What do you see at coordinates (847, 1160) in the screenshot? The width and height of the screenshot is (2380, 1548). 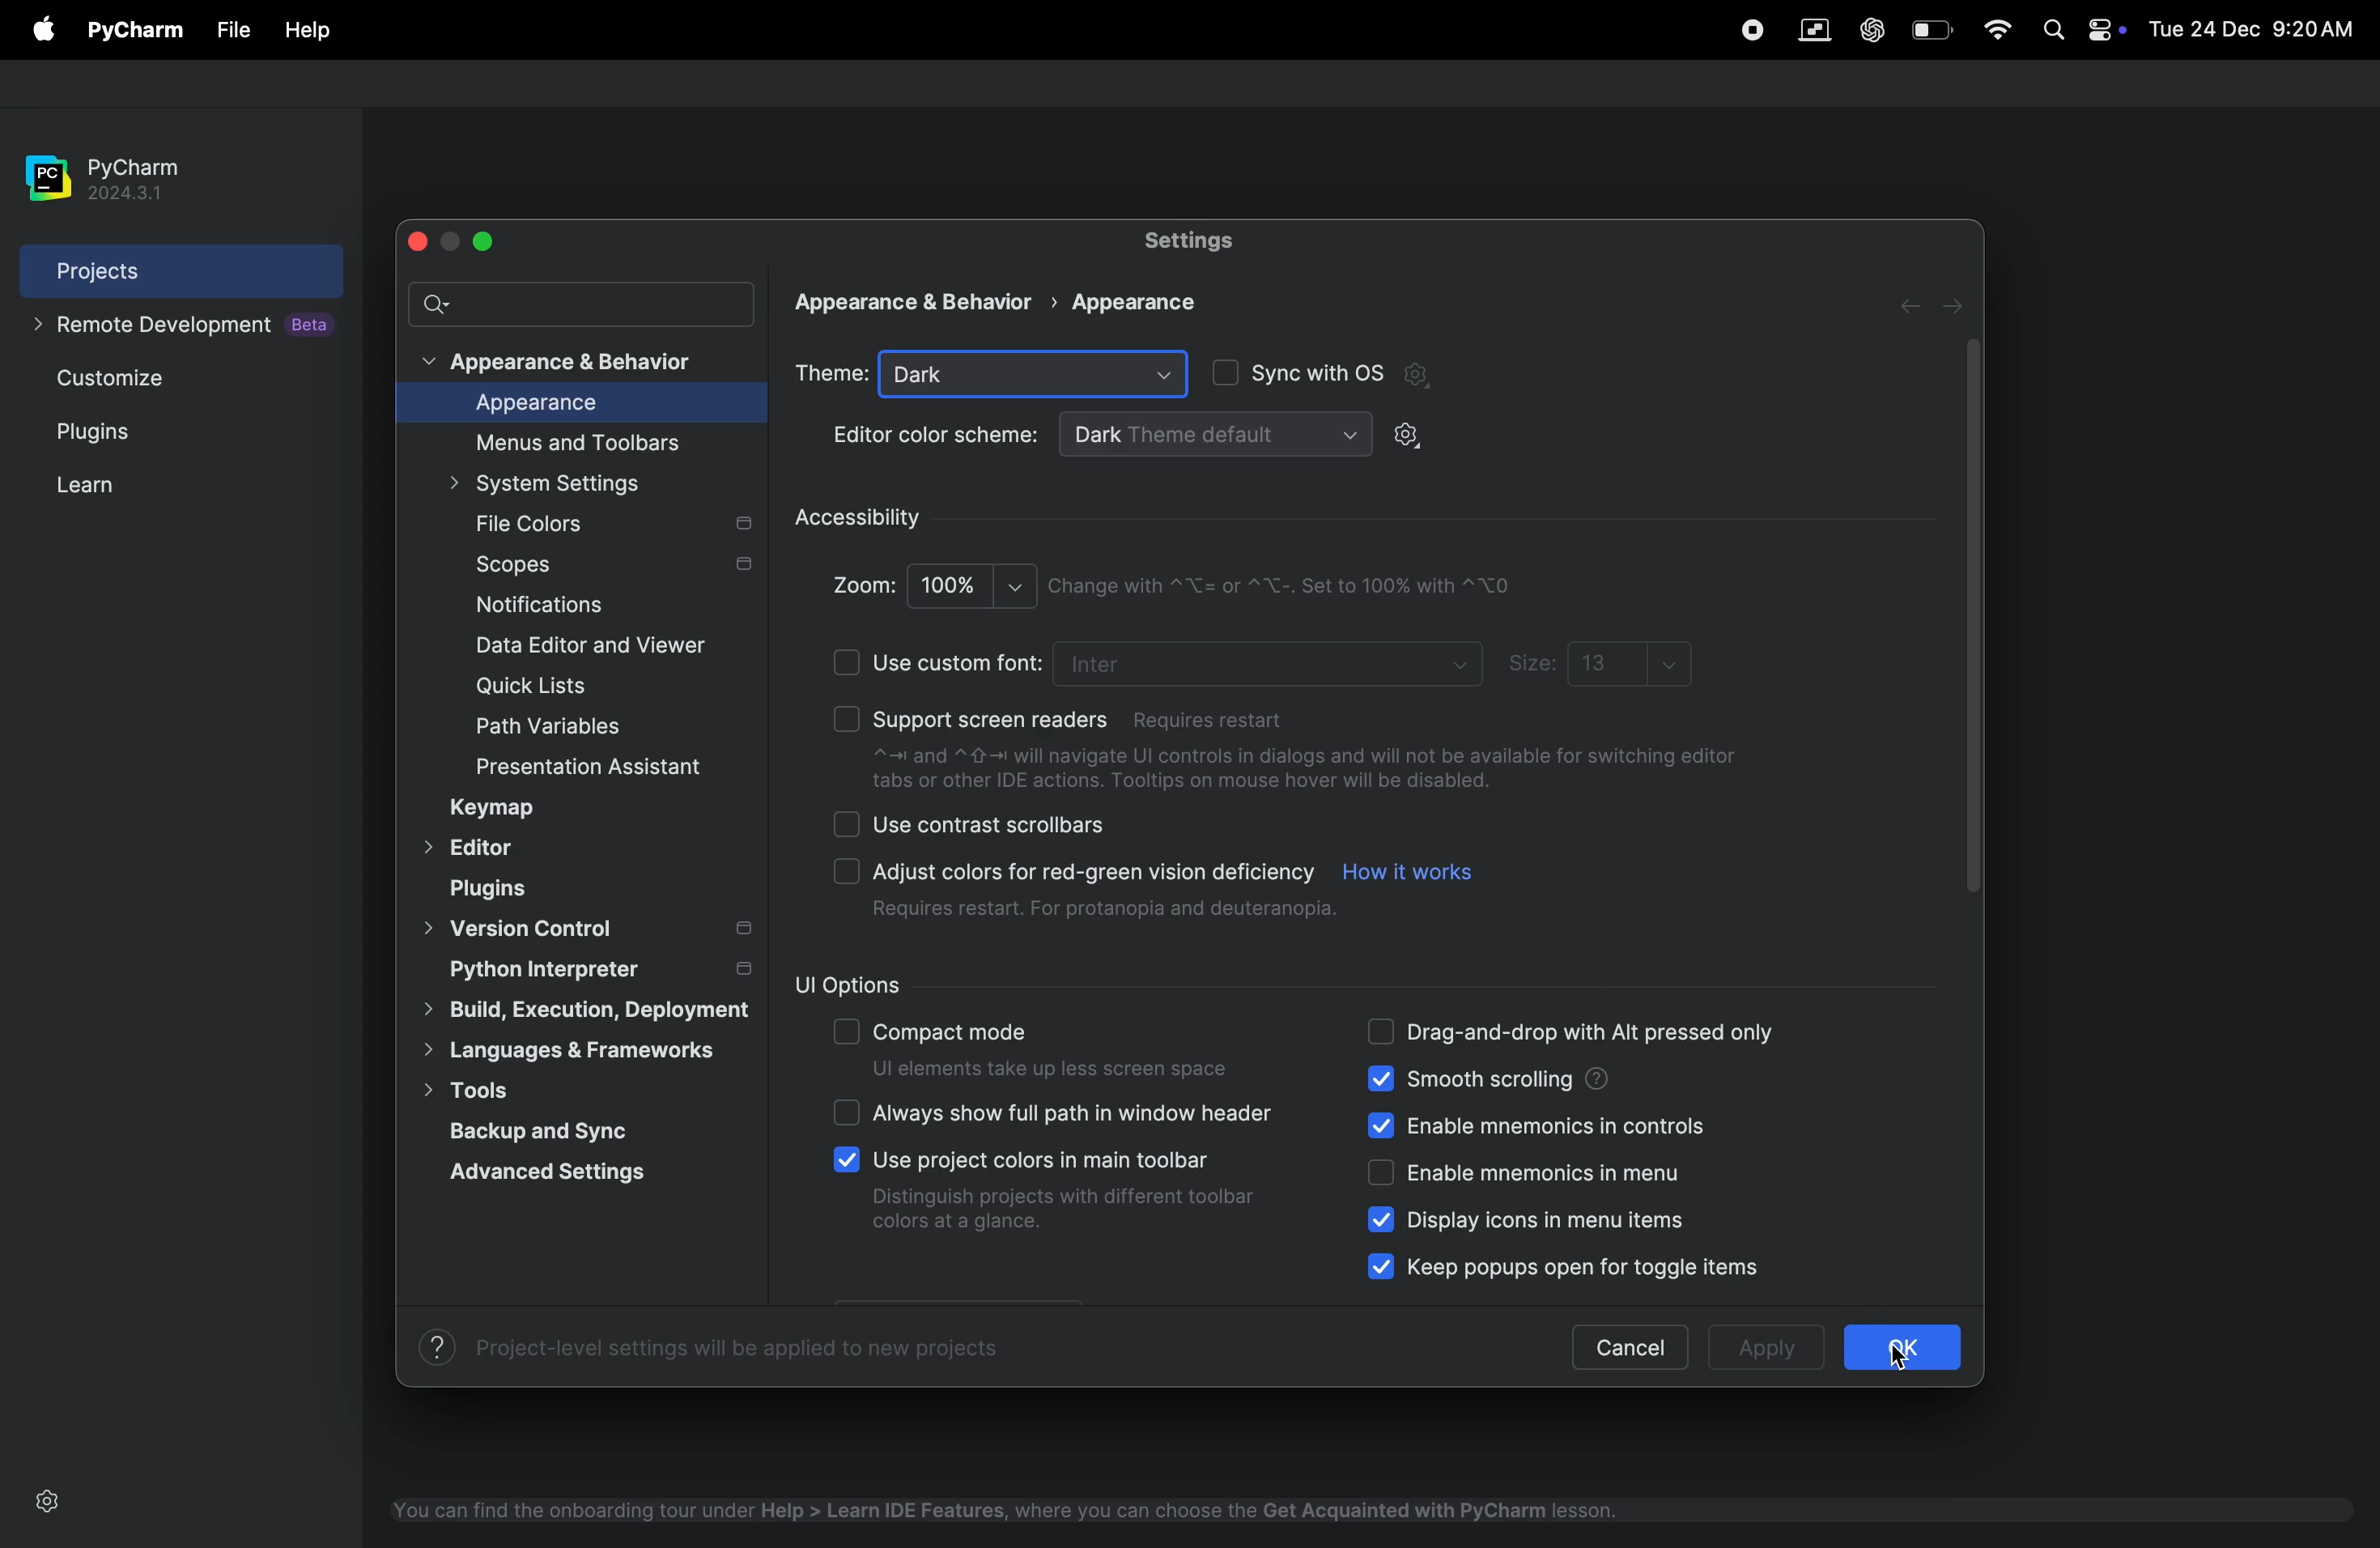 I see `checkbox` at bounding box center [847, 1160].